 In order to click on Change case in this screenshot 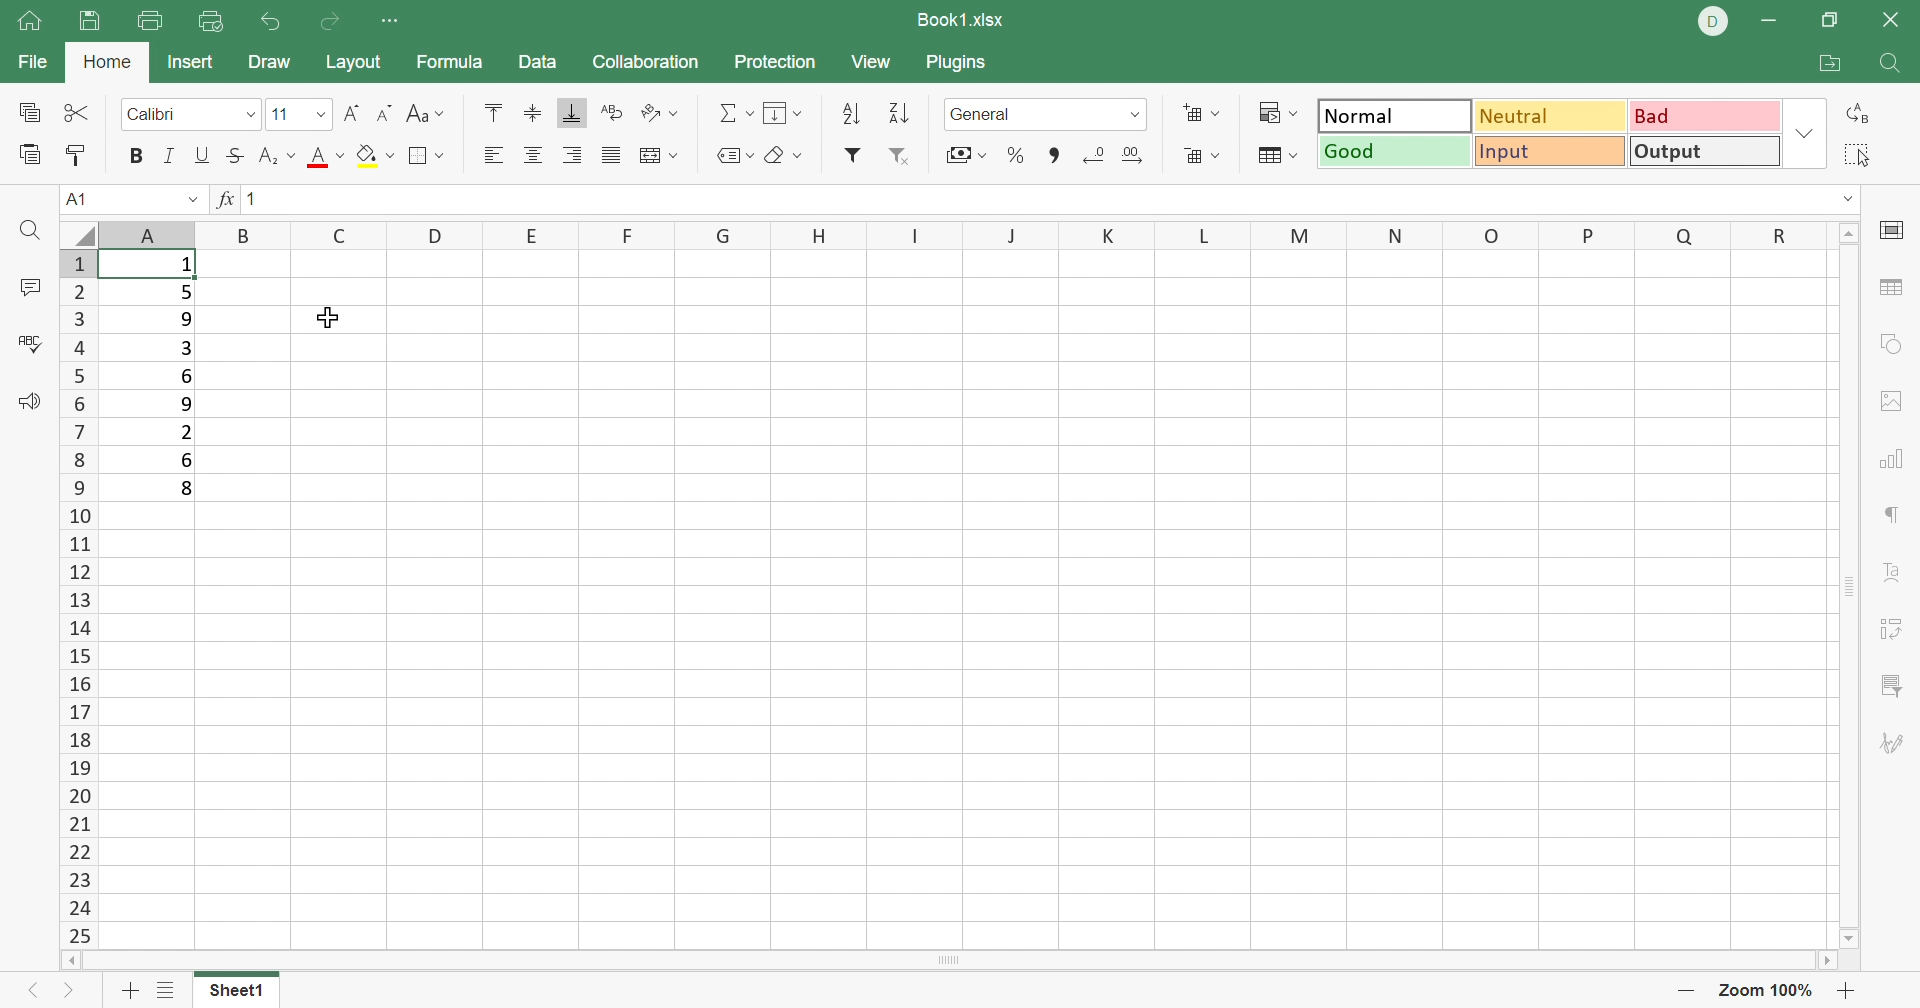, I will do `click(427, 117)`.